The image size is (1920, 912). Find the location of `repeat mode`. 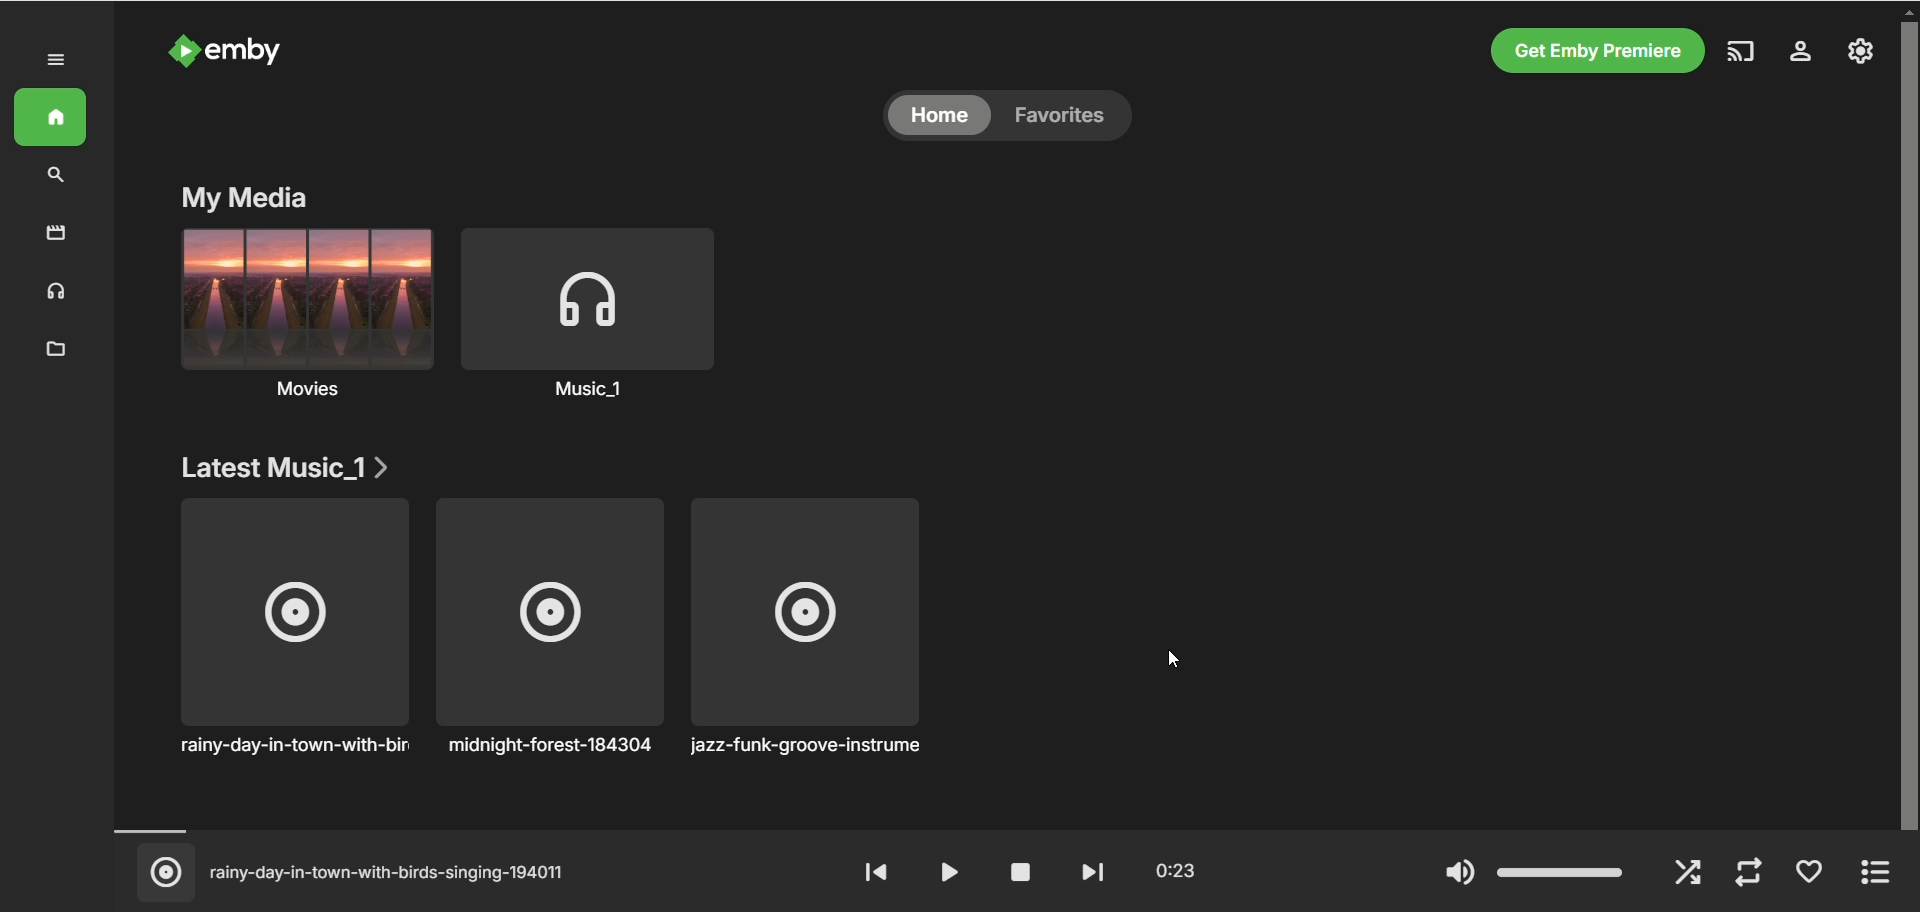

repeat mode is located at coordinates (1750, 874).